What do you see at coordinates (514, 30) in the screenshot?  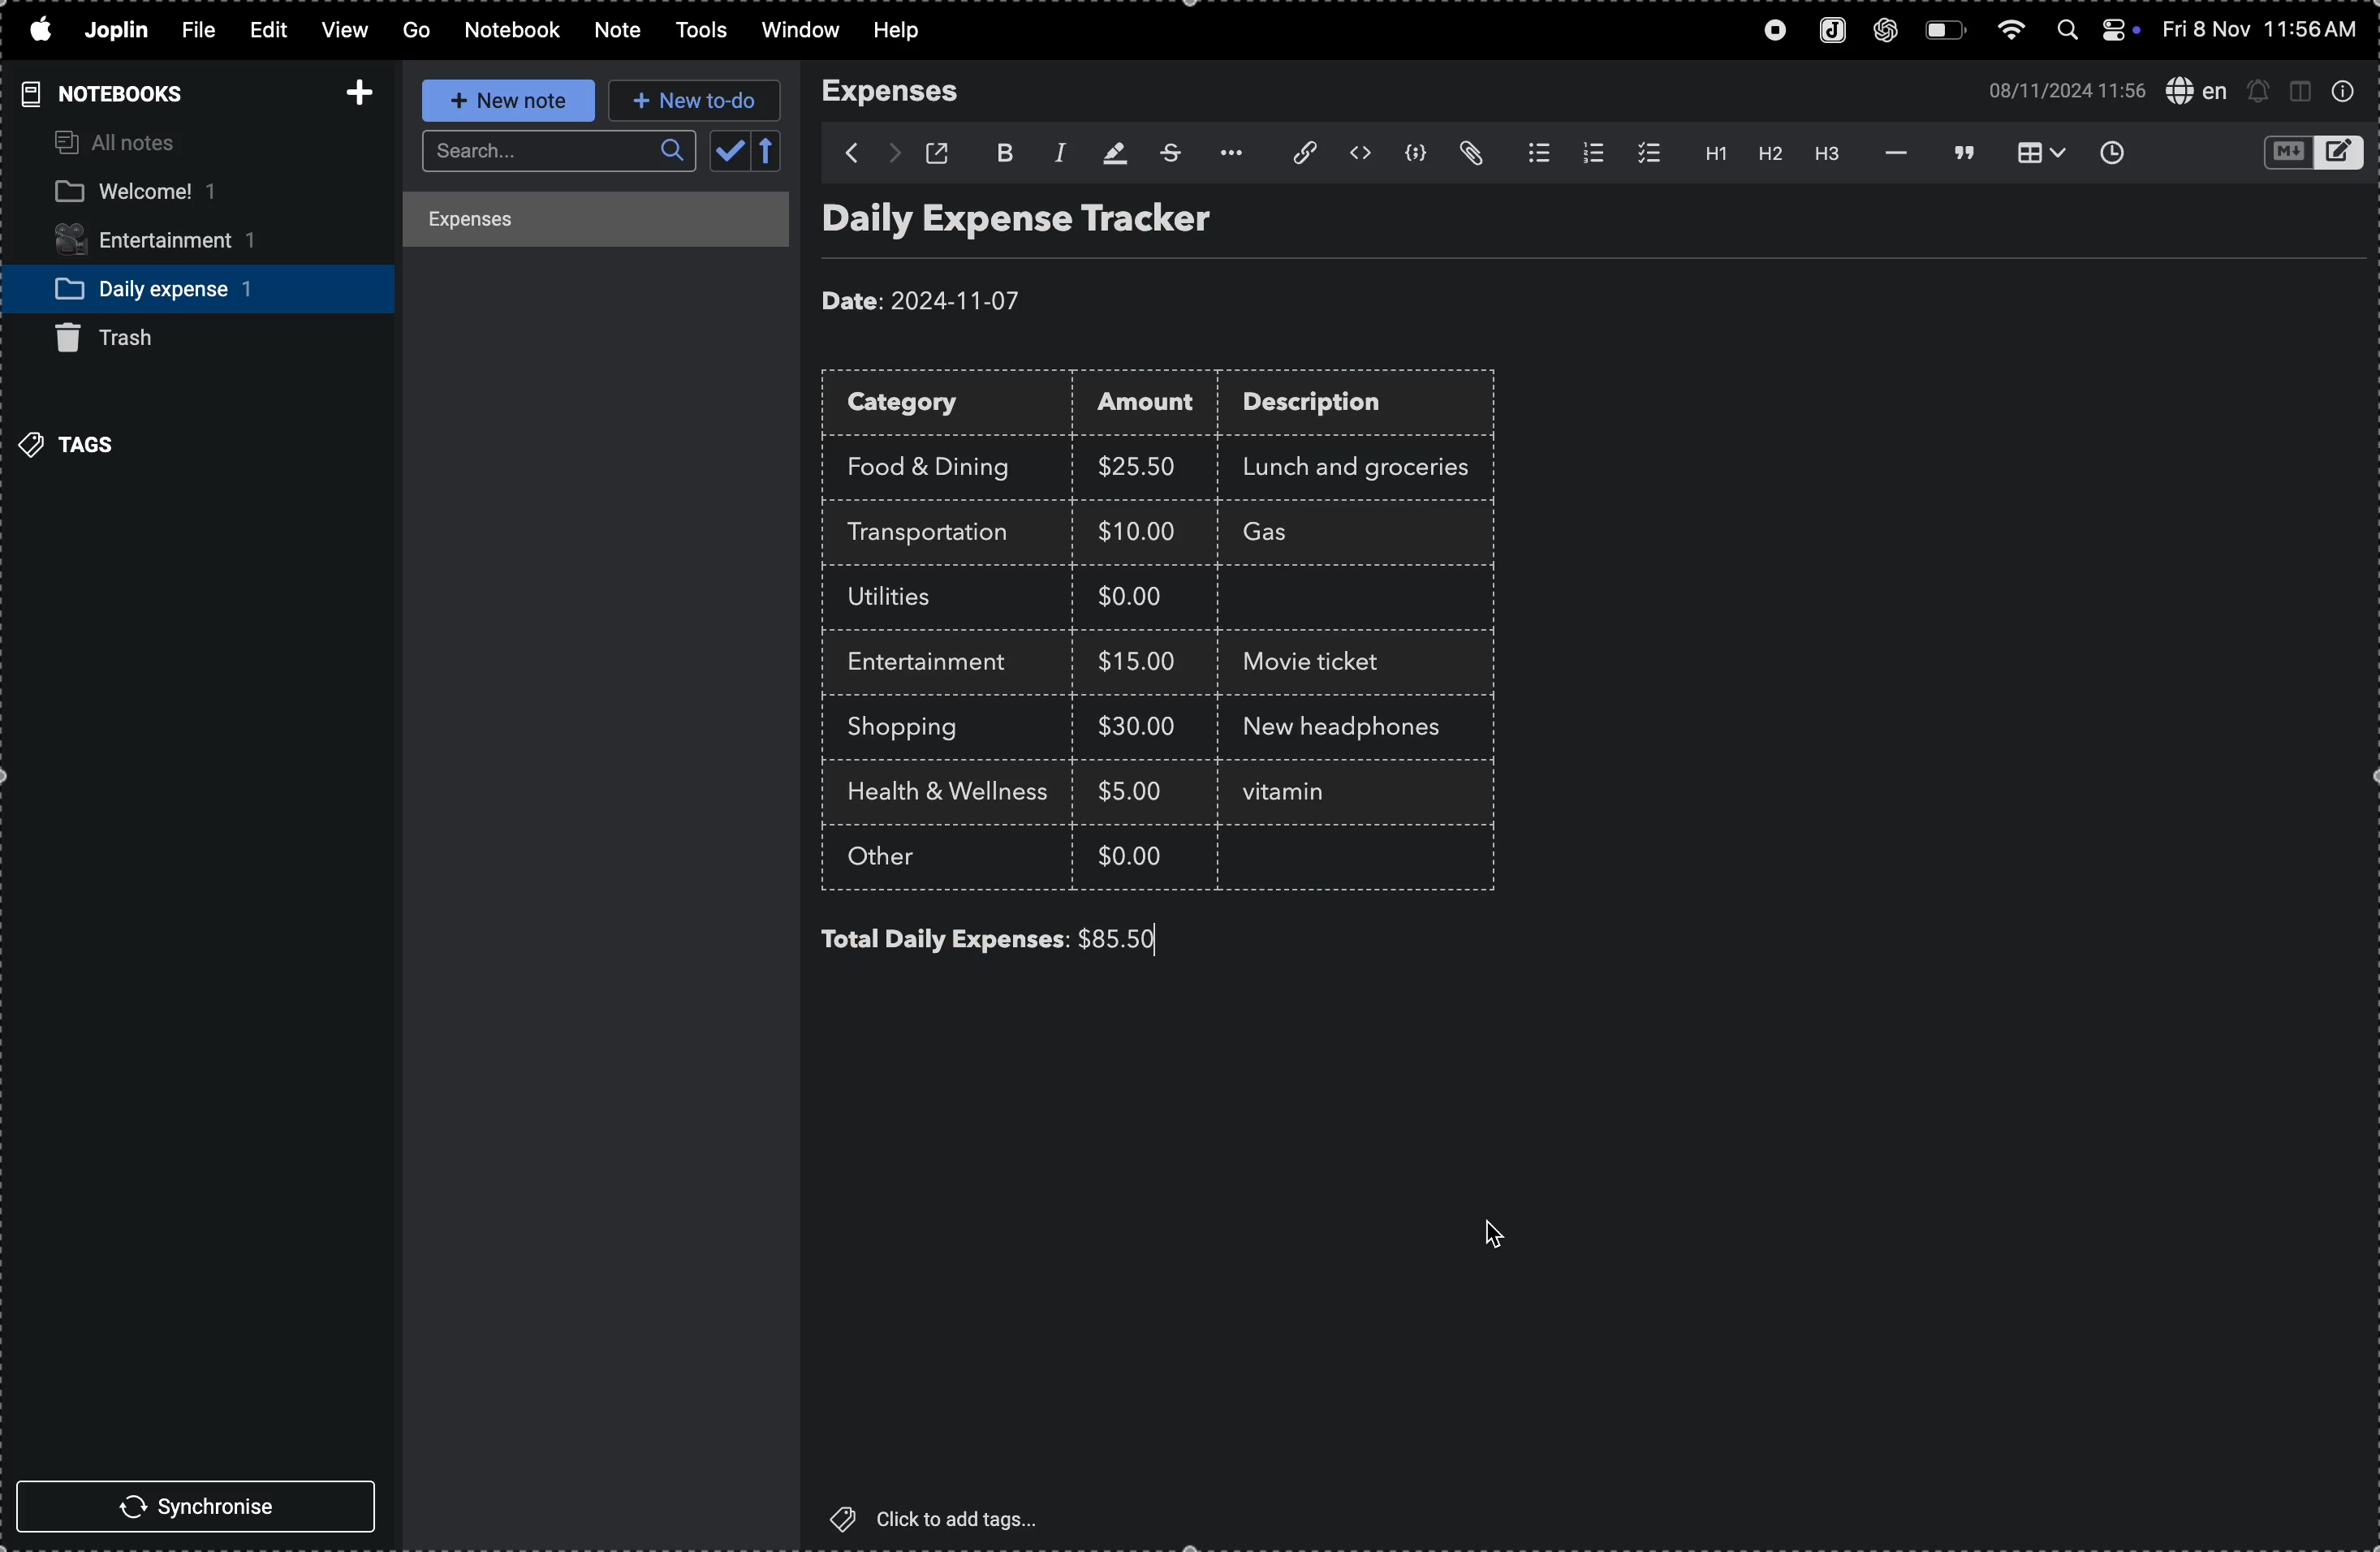 I see `notebook` at bounding box center [514, 30].